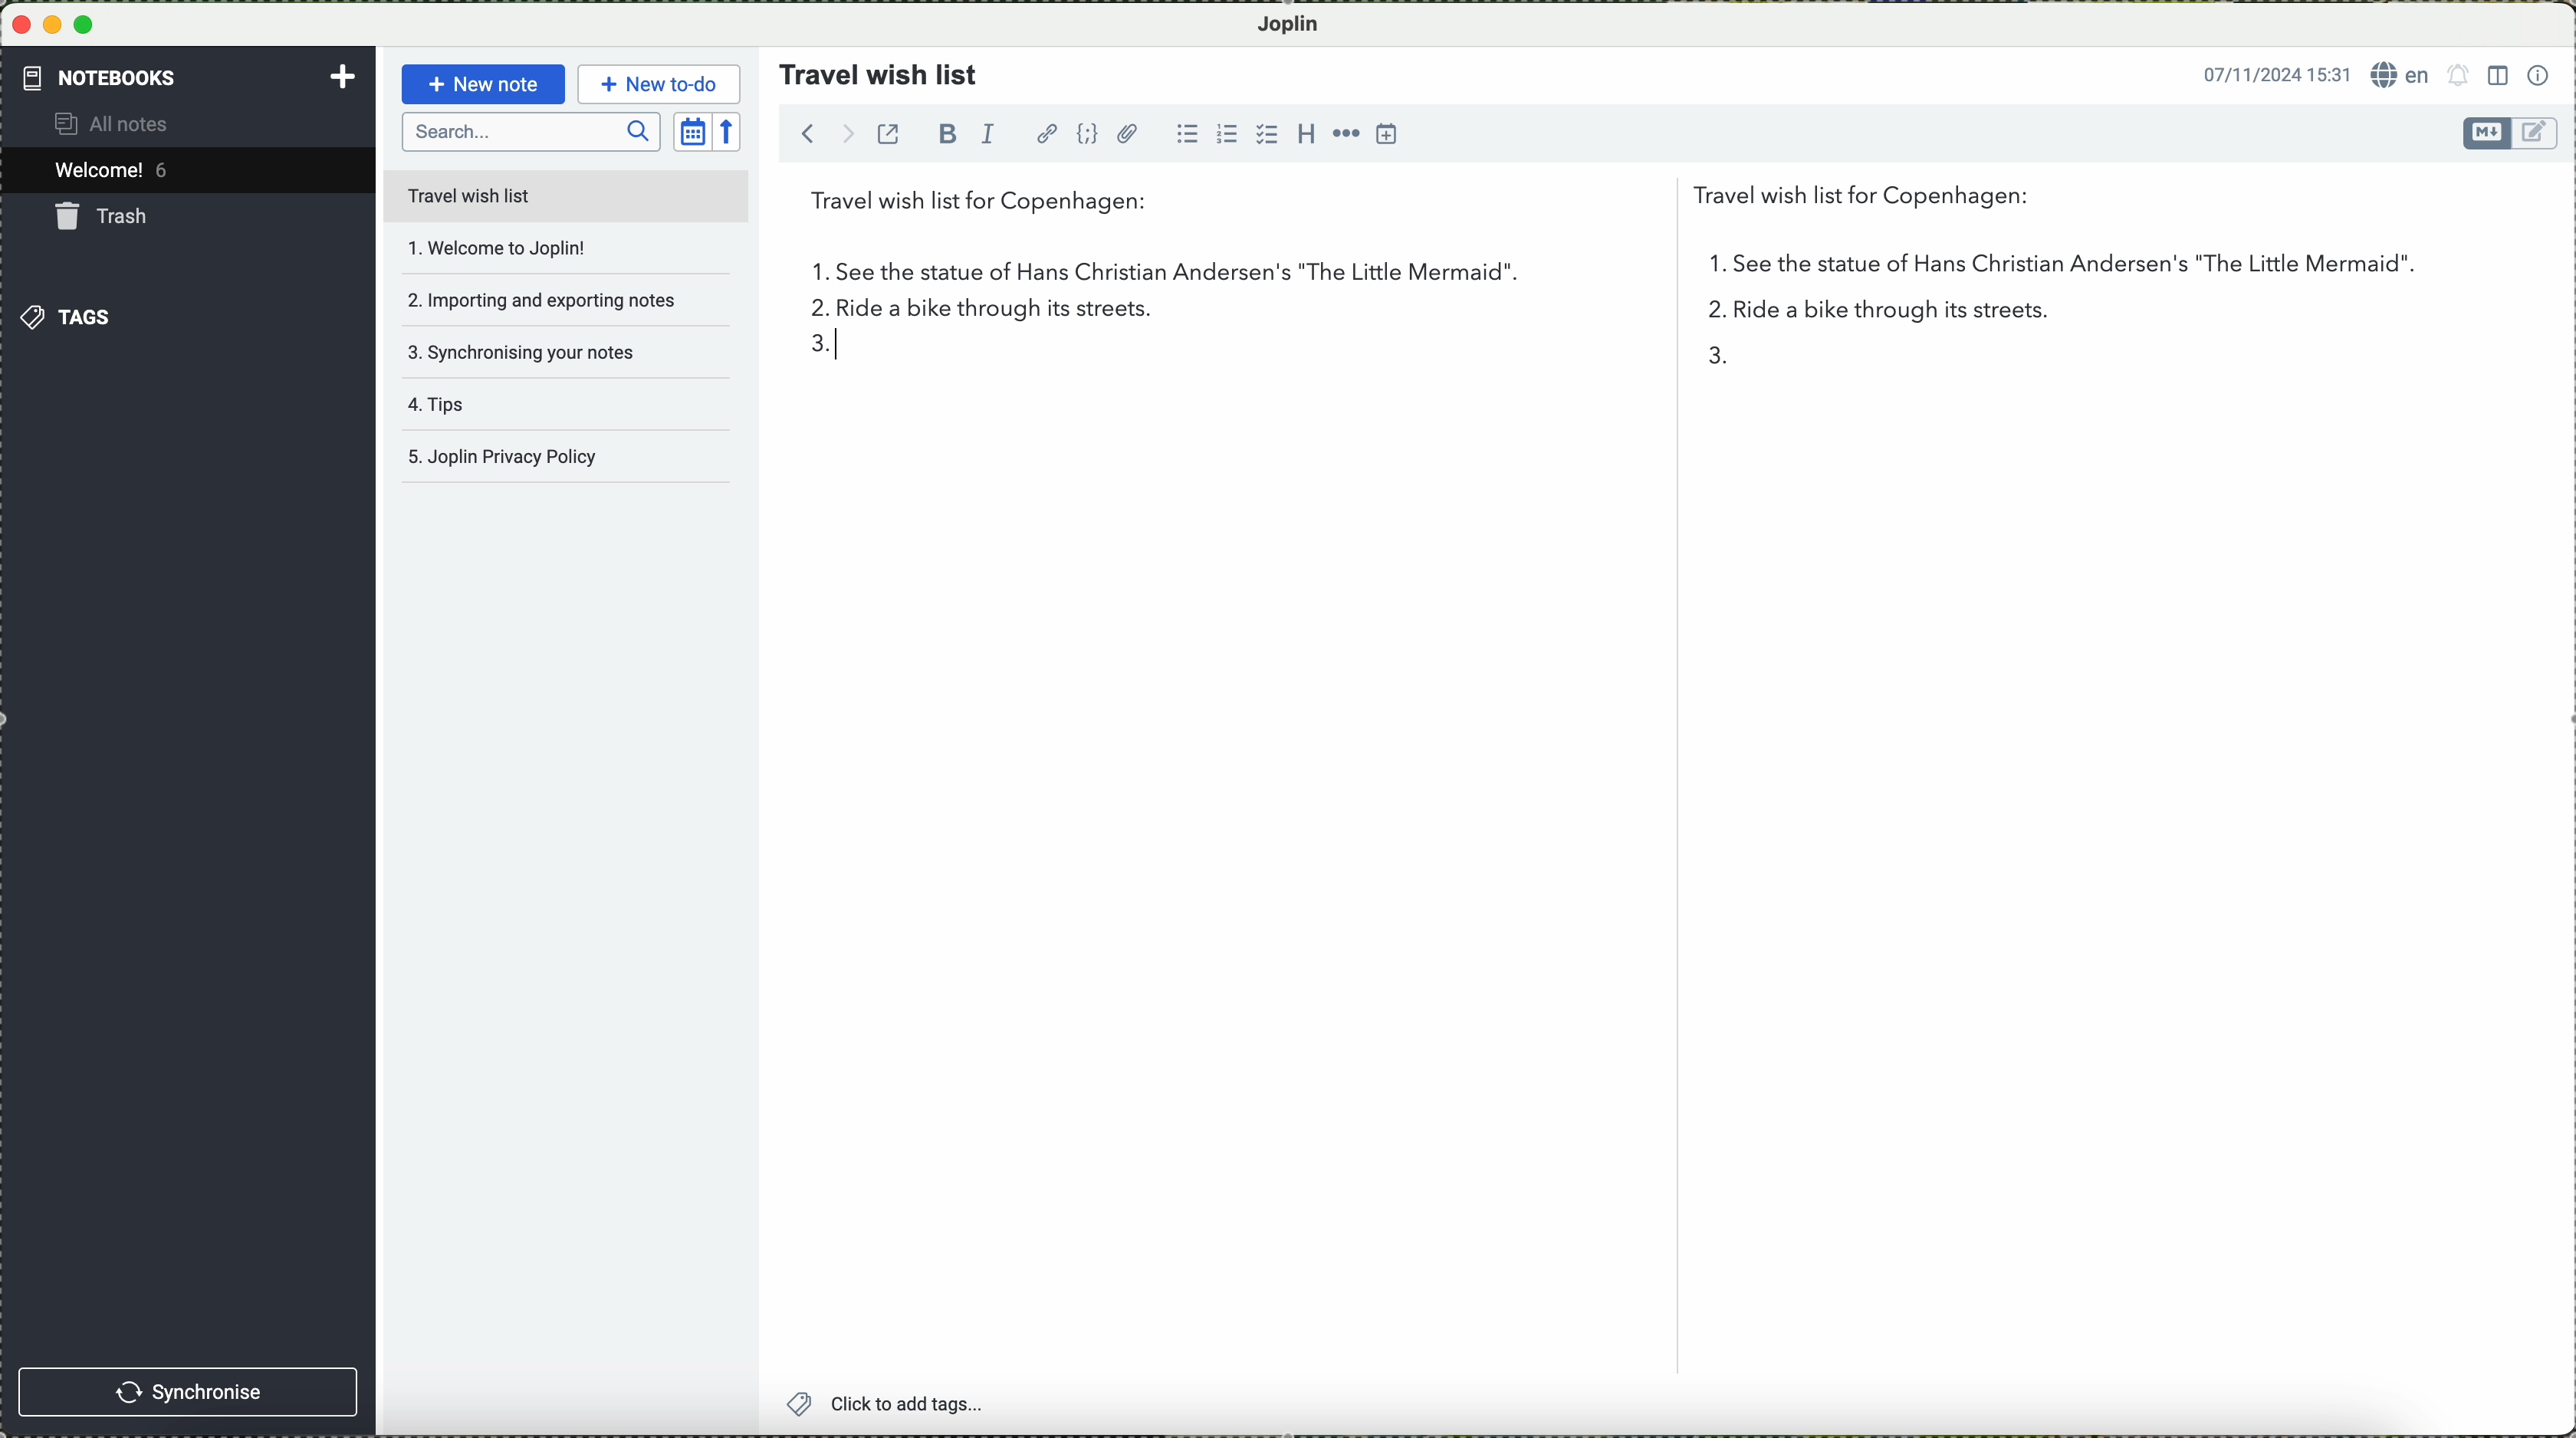 The image size is (2576, 1438). I want to click on bold, so click(948, 133).